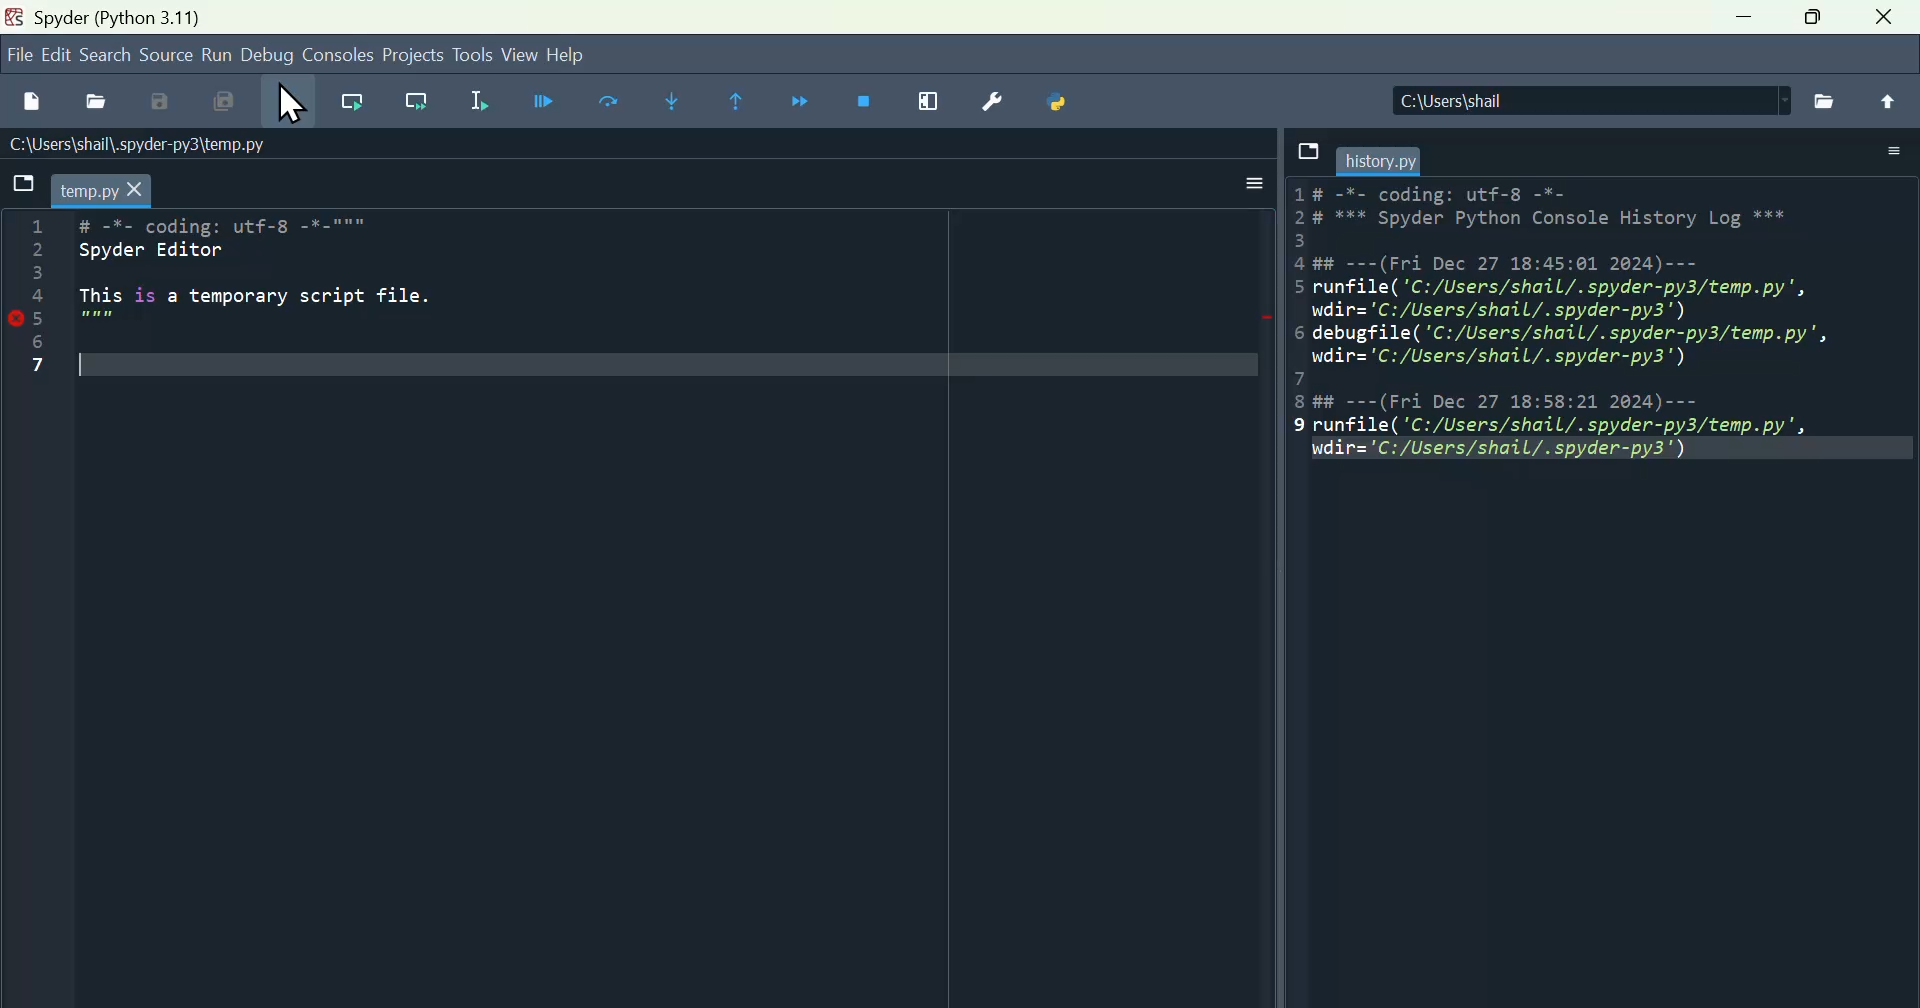  I want to click on View, so click(524, 52).